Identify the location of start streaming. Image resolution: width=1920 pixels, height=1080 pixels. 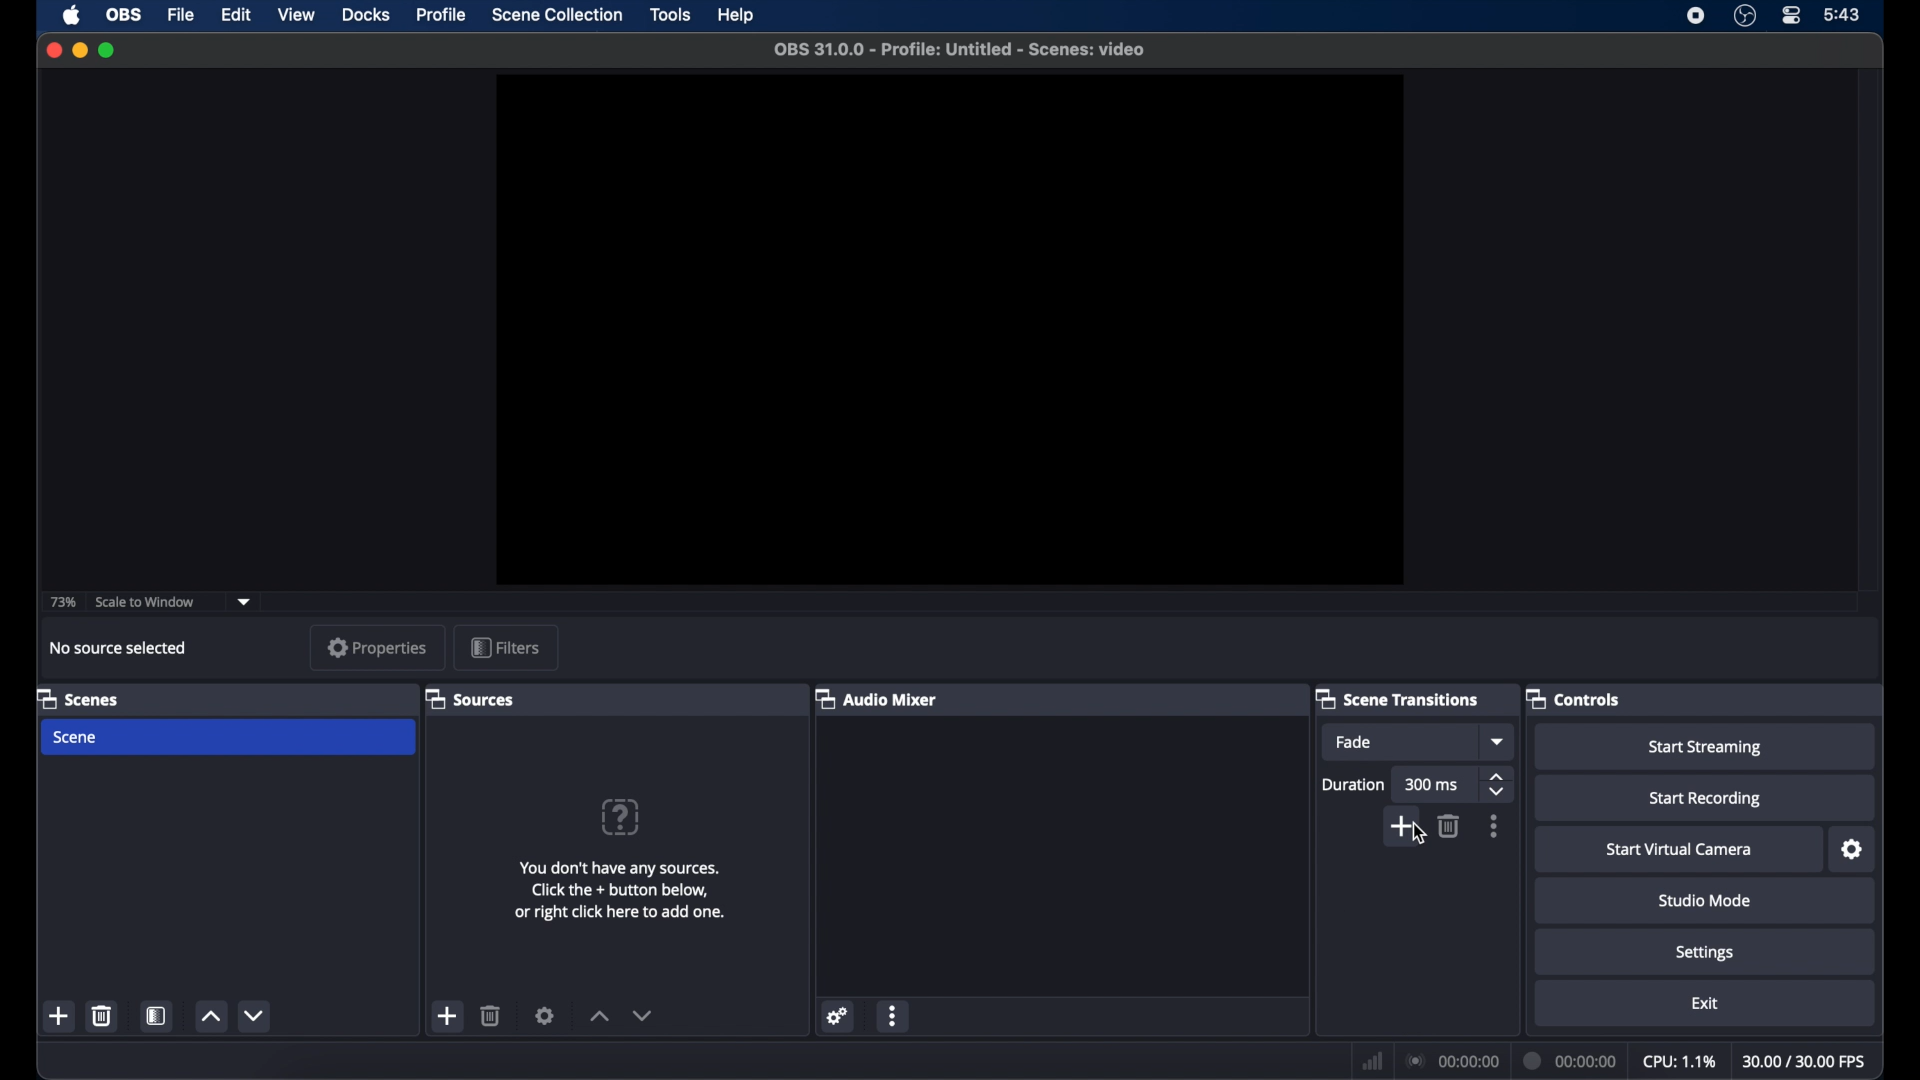
(1706, 747).